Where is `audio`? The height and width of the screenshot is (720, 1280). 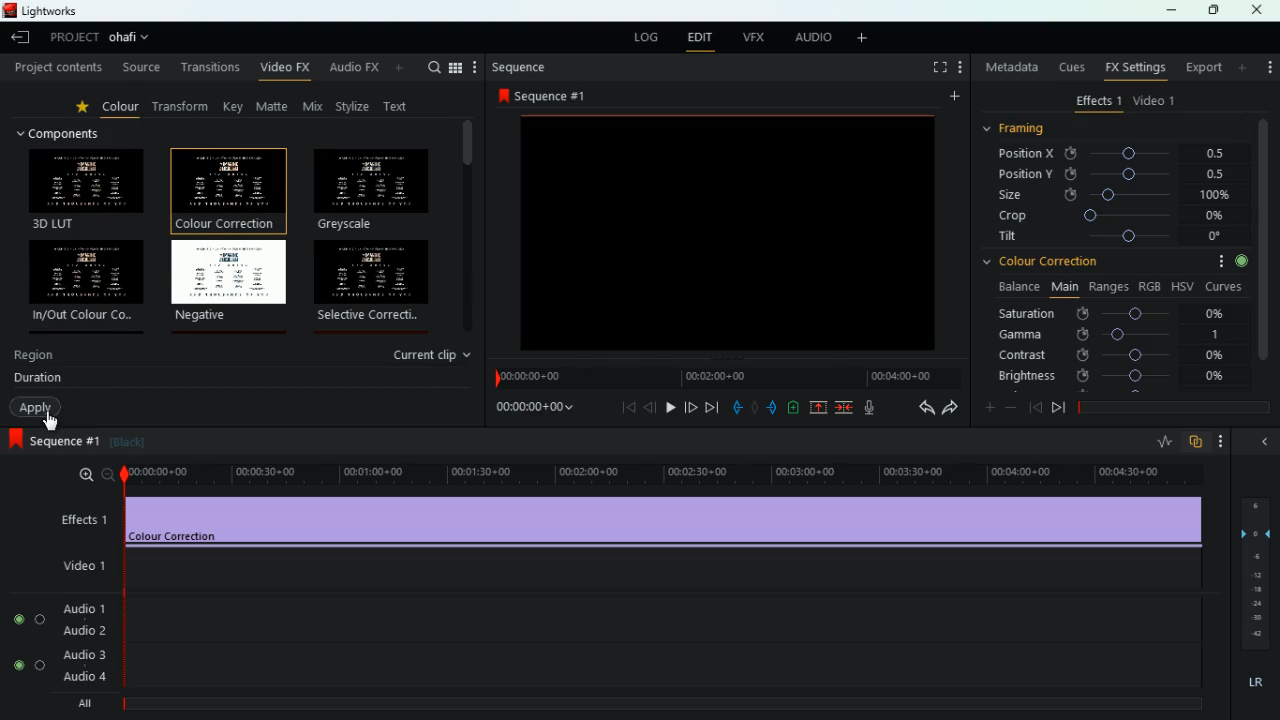
audio is located at coordinates (811, 38).